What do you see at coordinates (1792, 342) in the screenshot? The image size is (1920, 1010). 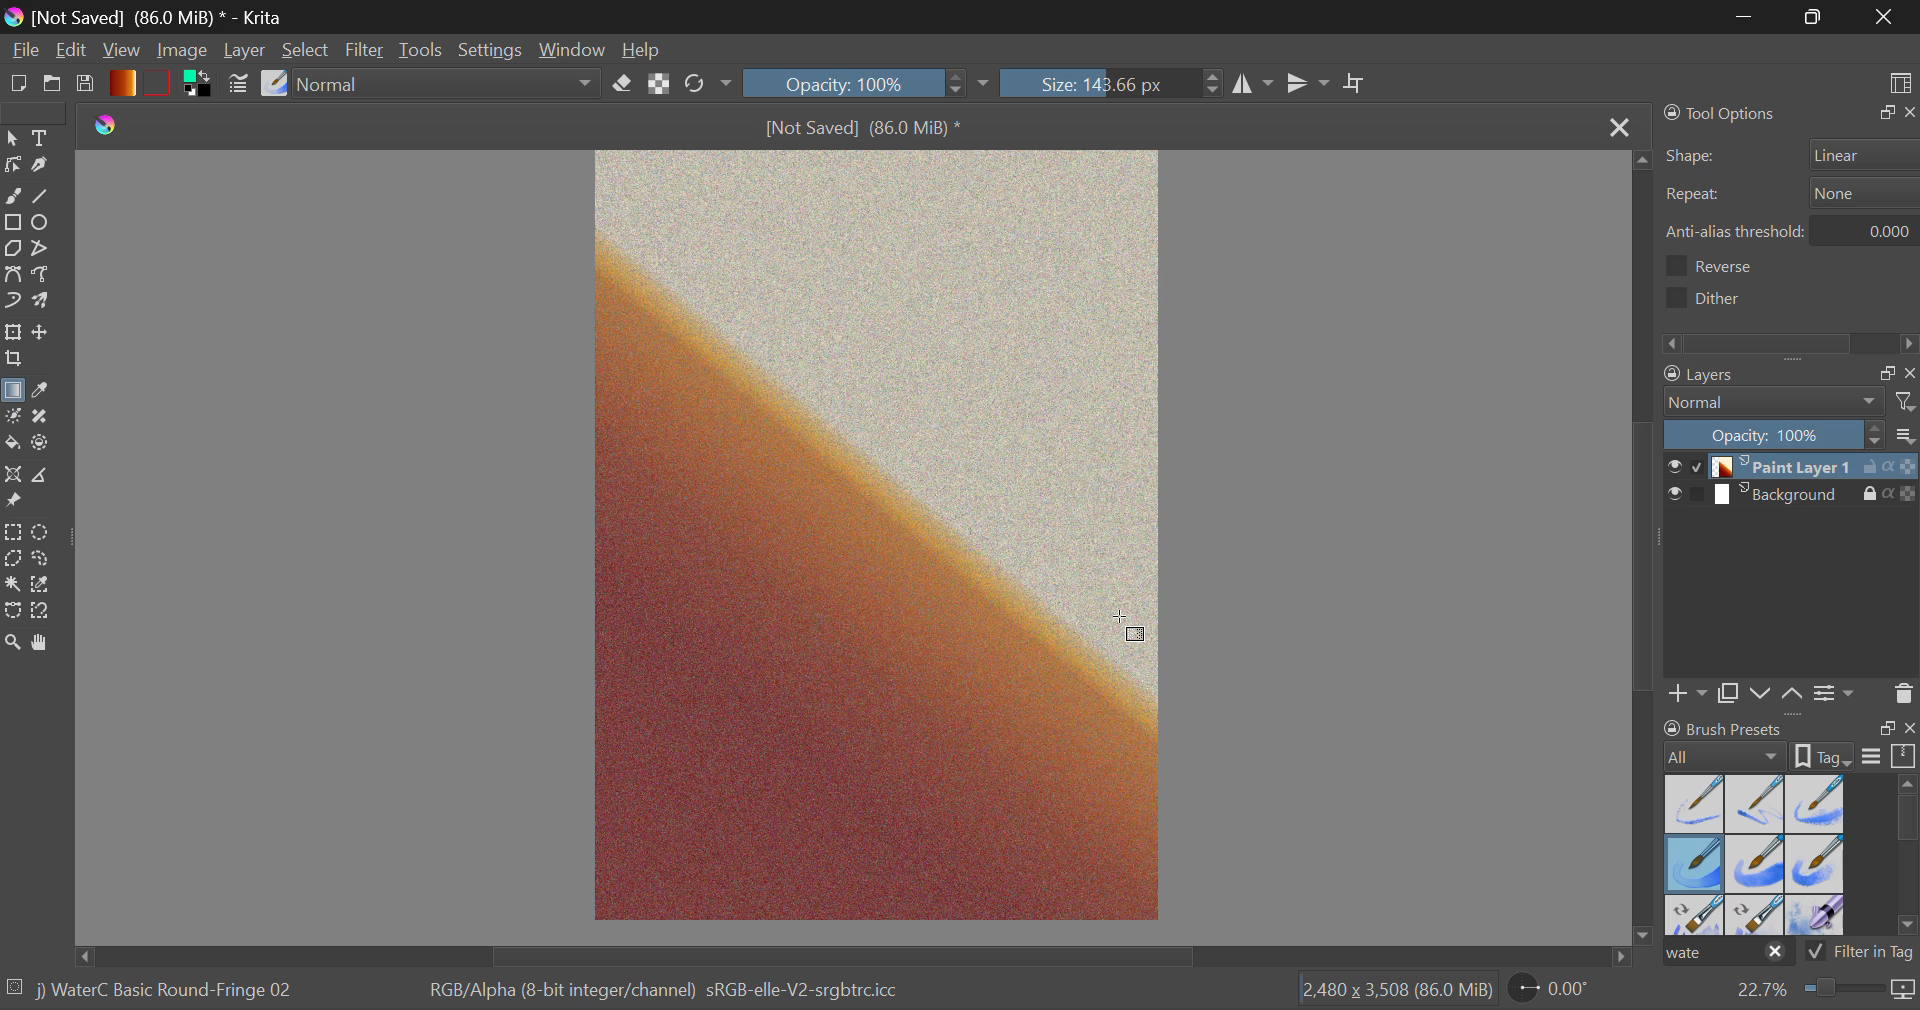 I see `horizontal scrollbar` at bounding box center [1792, 342].